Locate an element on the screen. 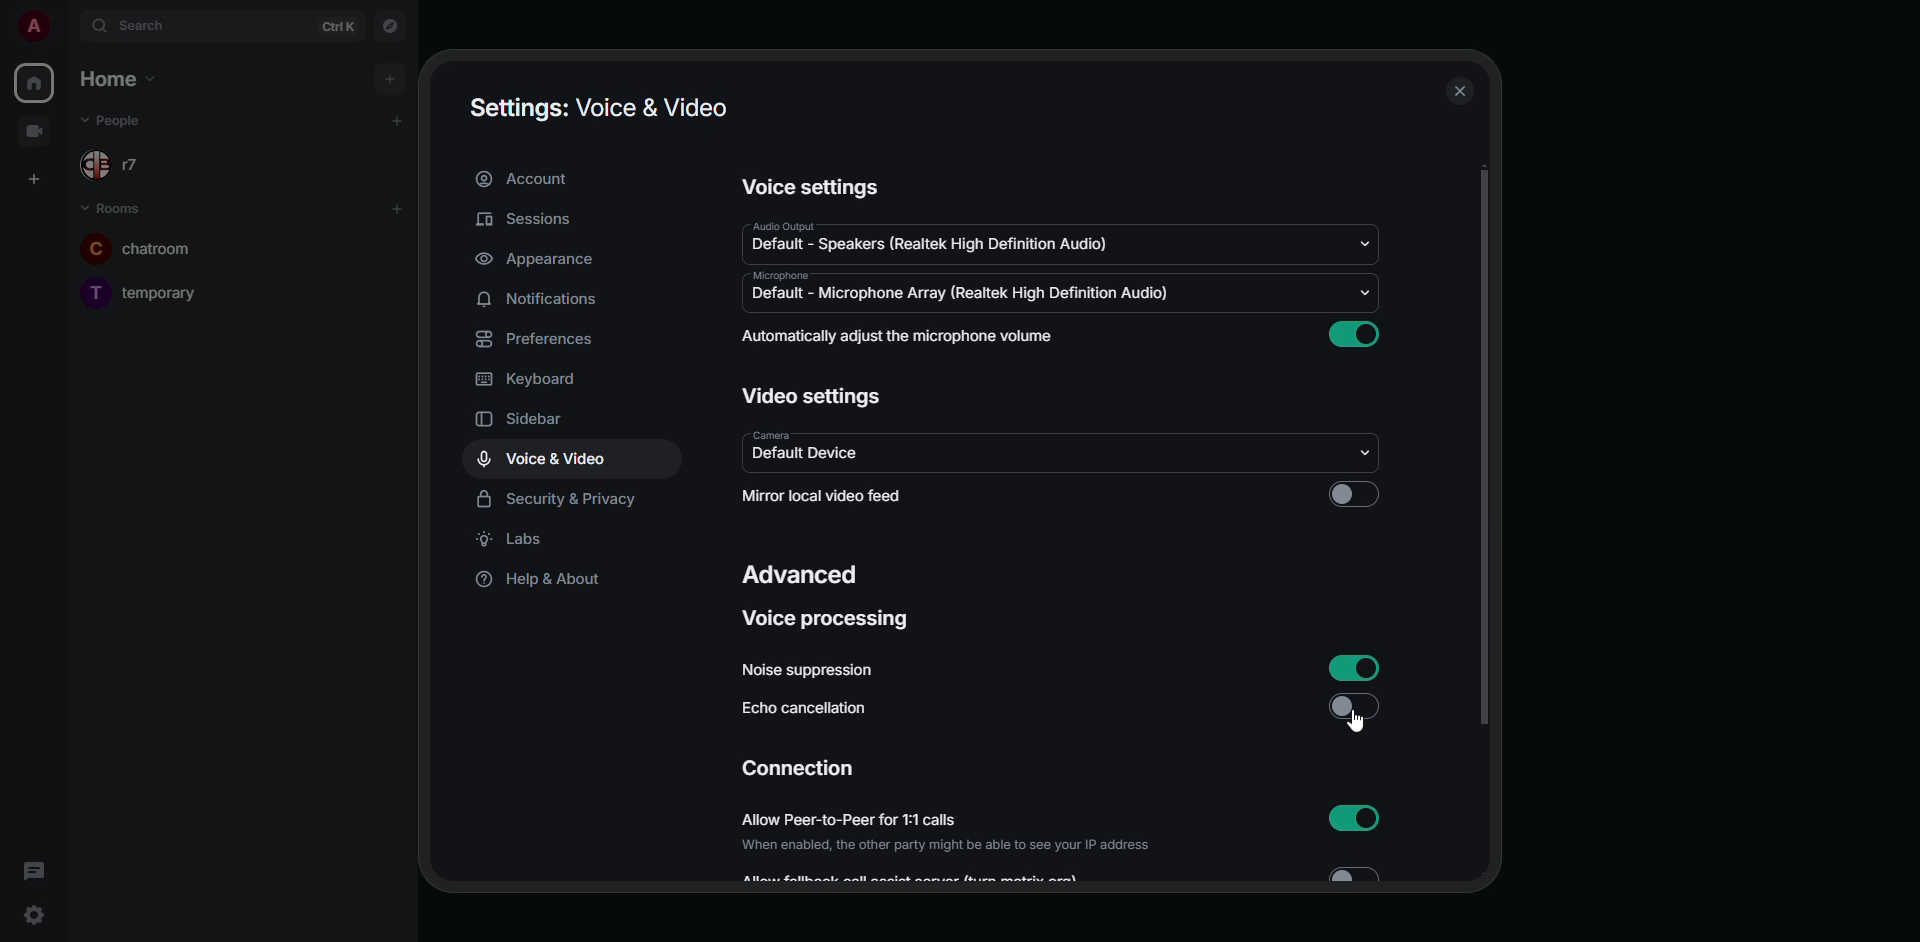 This screenshot has height=942, width=1920. audio output is located at coordinates (780, 226).